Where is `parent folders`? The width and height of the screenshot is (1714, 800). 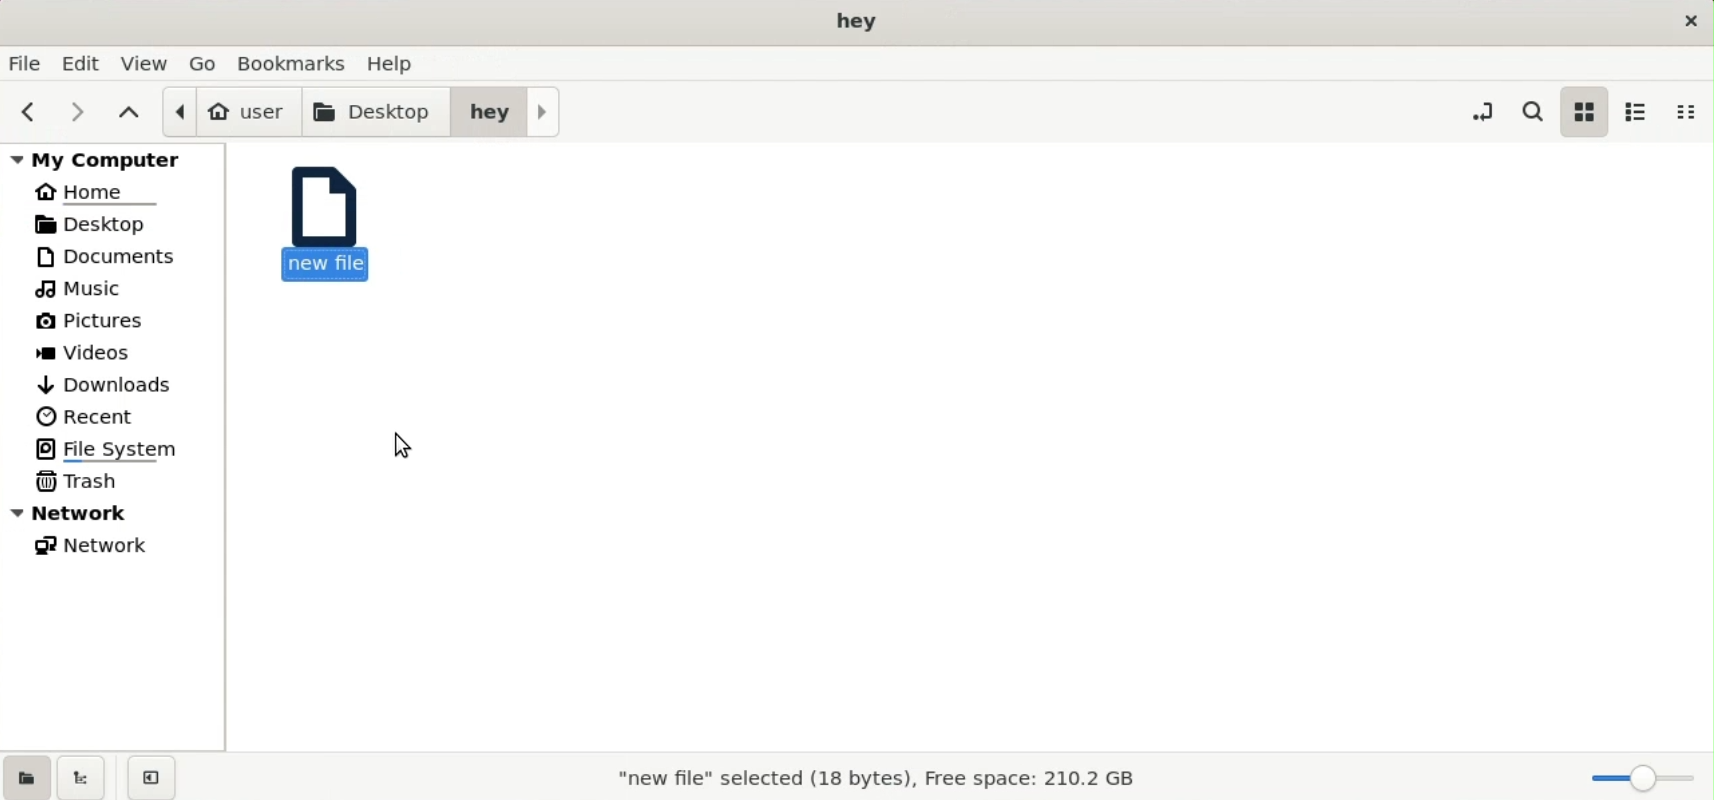 parent folders is located at coordinates (128, 111).